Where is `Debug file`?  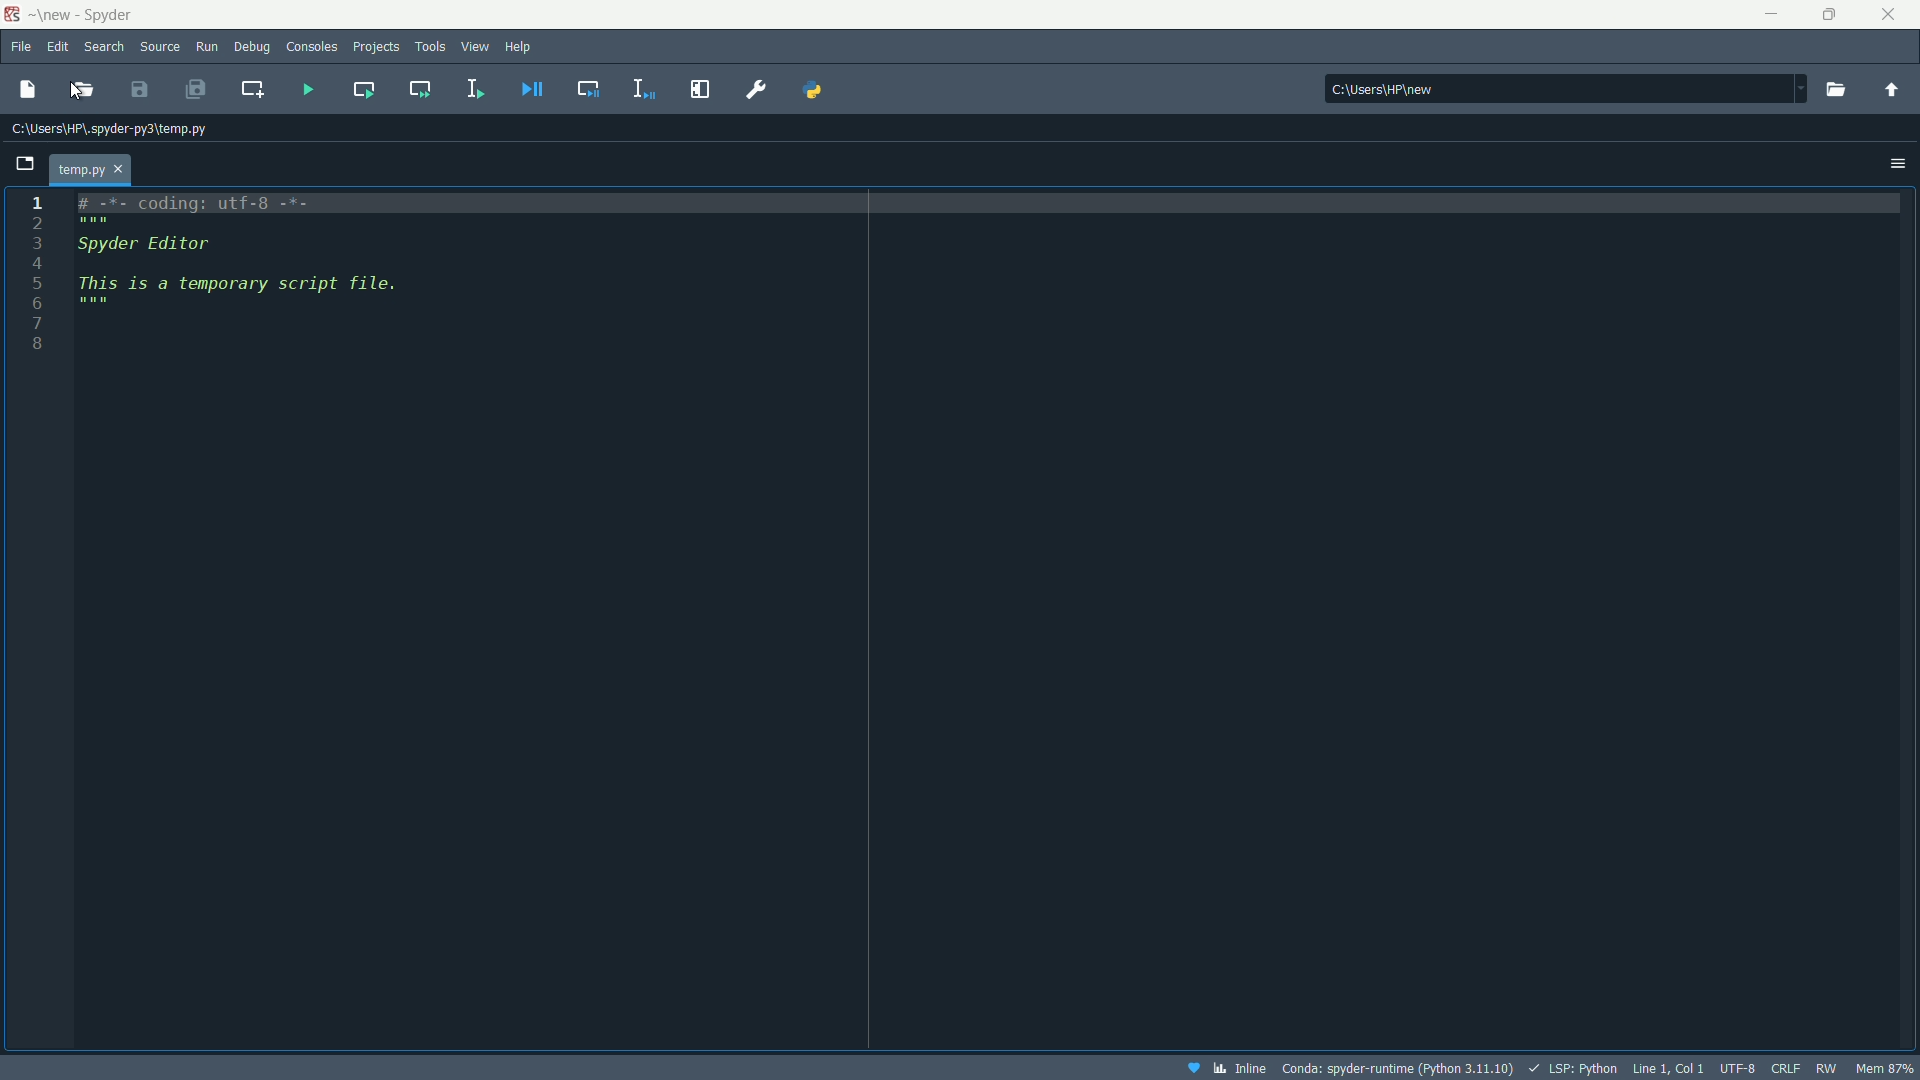 Debug file is located at coordinates (531, 90).